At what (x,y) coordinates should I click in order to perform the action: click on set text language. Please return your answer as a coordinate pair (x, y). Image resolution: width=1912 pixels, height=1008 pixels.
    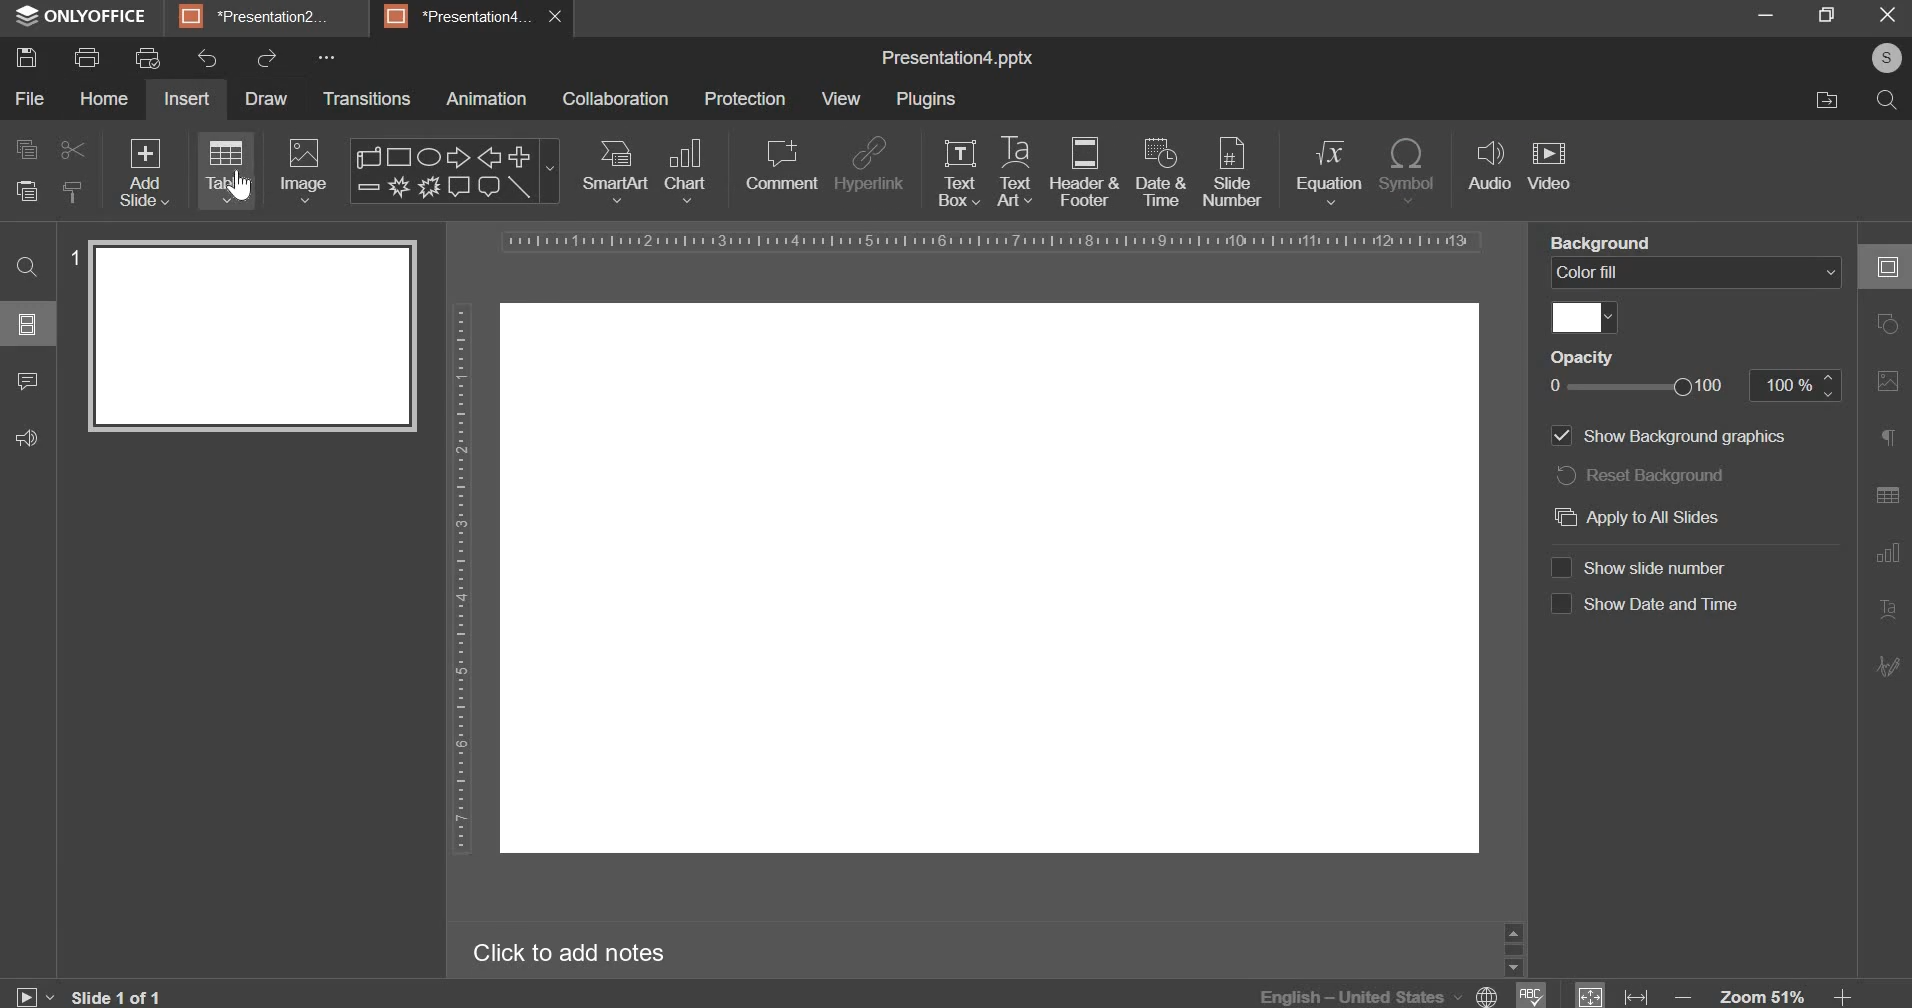
    Looking at the image, I should click on (1359, 995).